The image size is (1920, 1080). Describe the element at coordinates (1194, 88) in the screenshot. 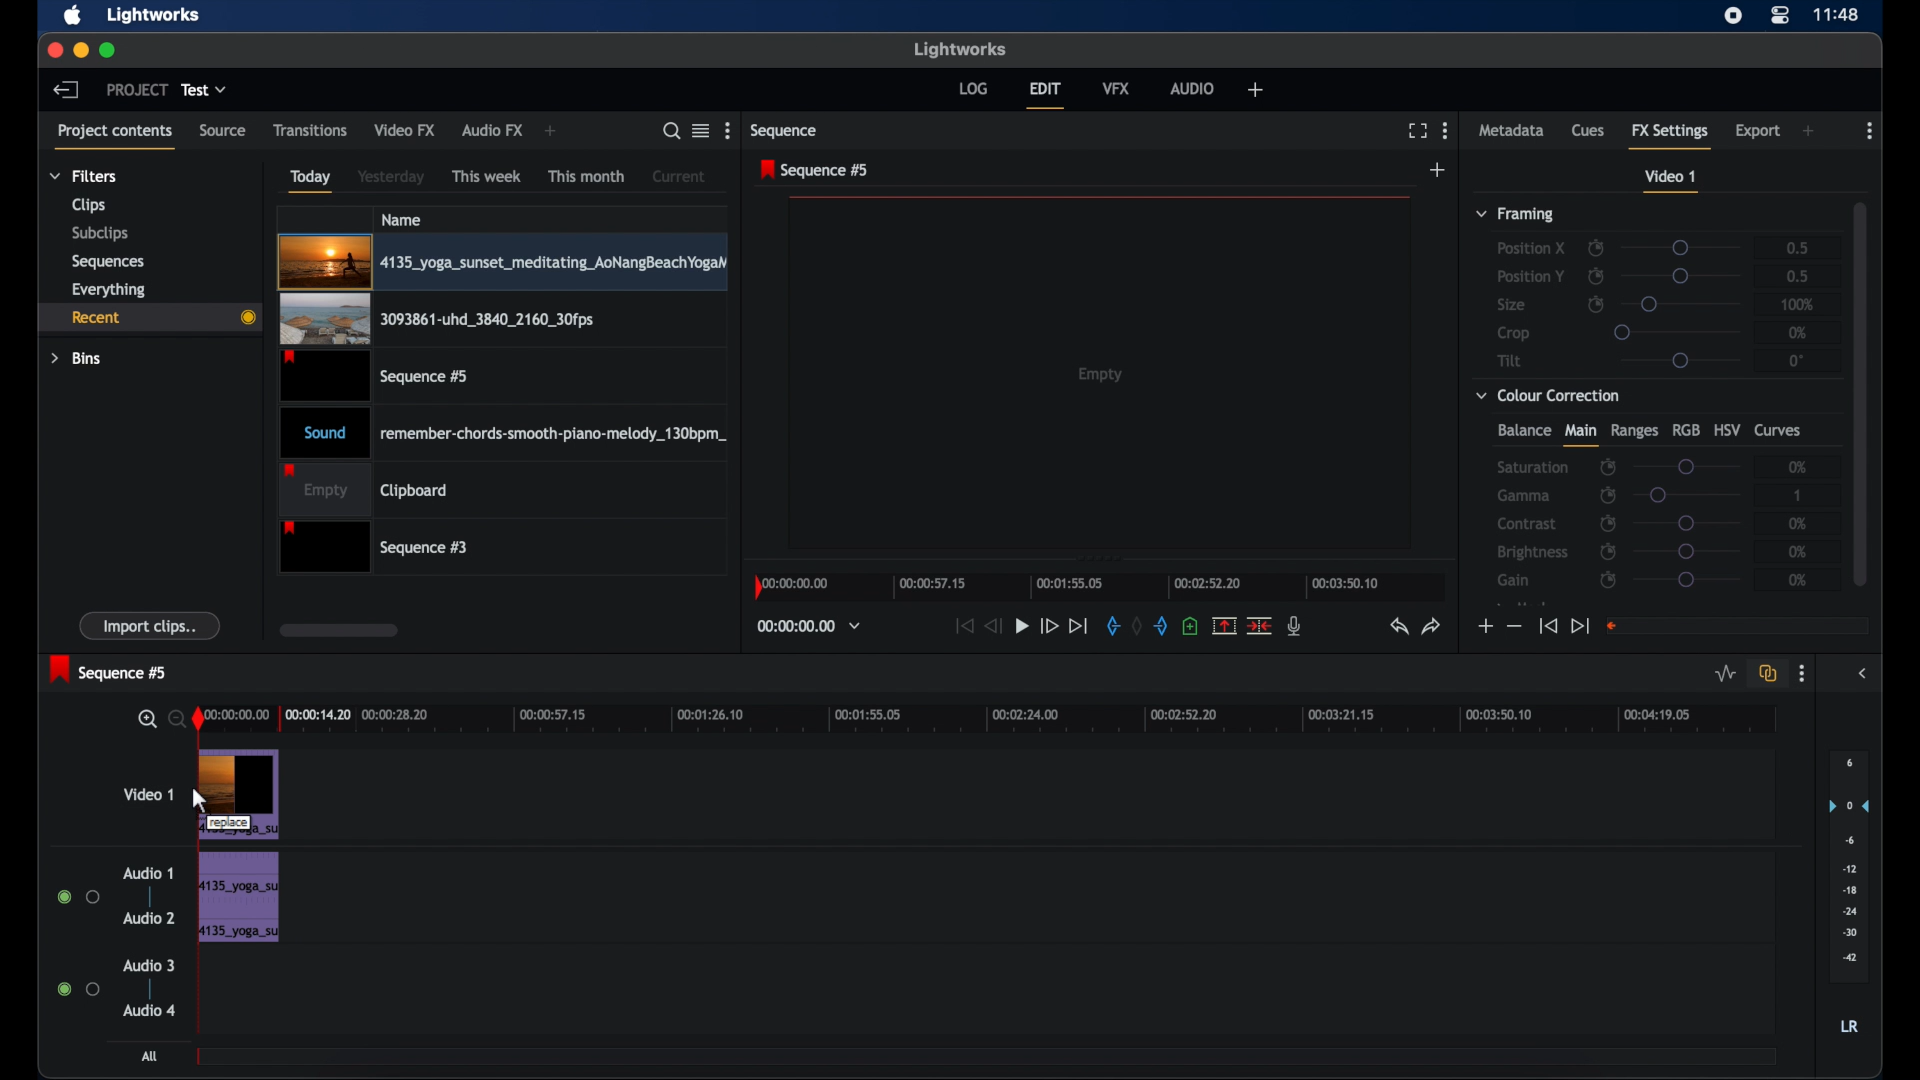

I see `audio` at that location.